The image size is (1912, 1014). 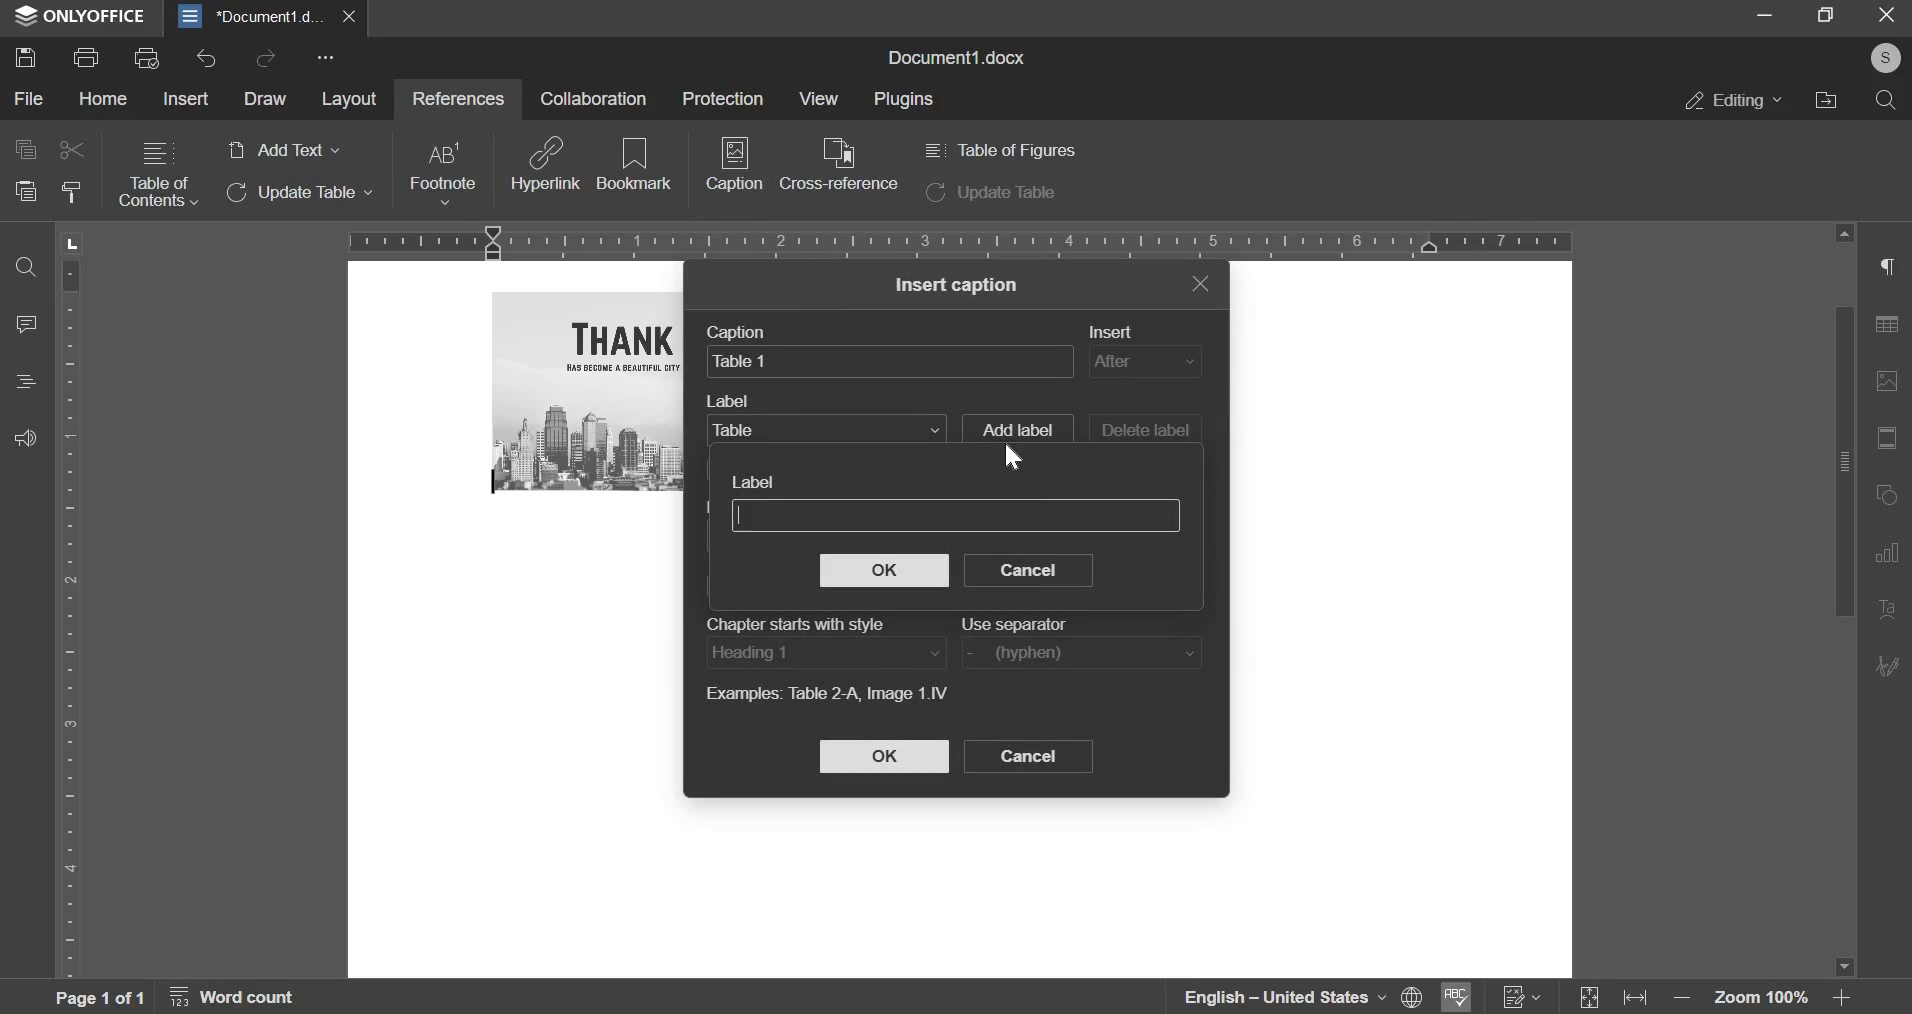 I want to click on Spell Checking, so click(x=1453, y=997).